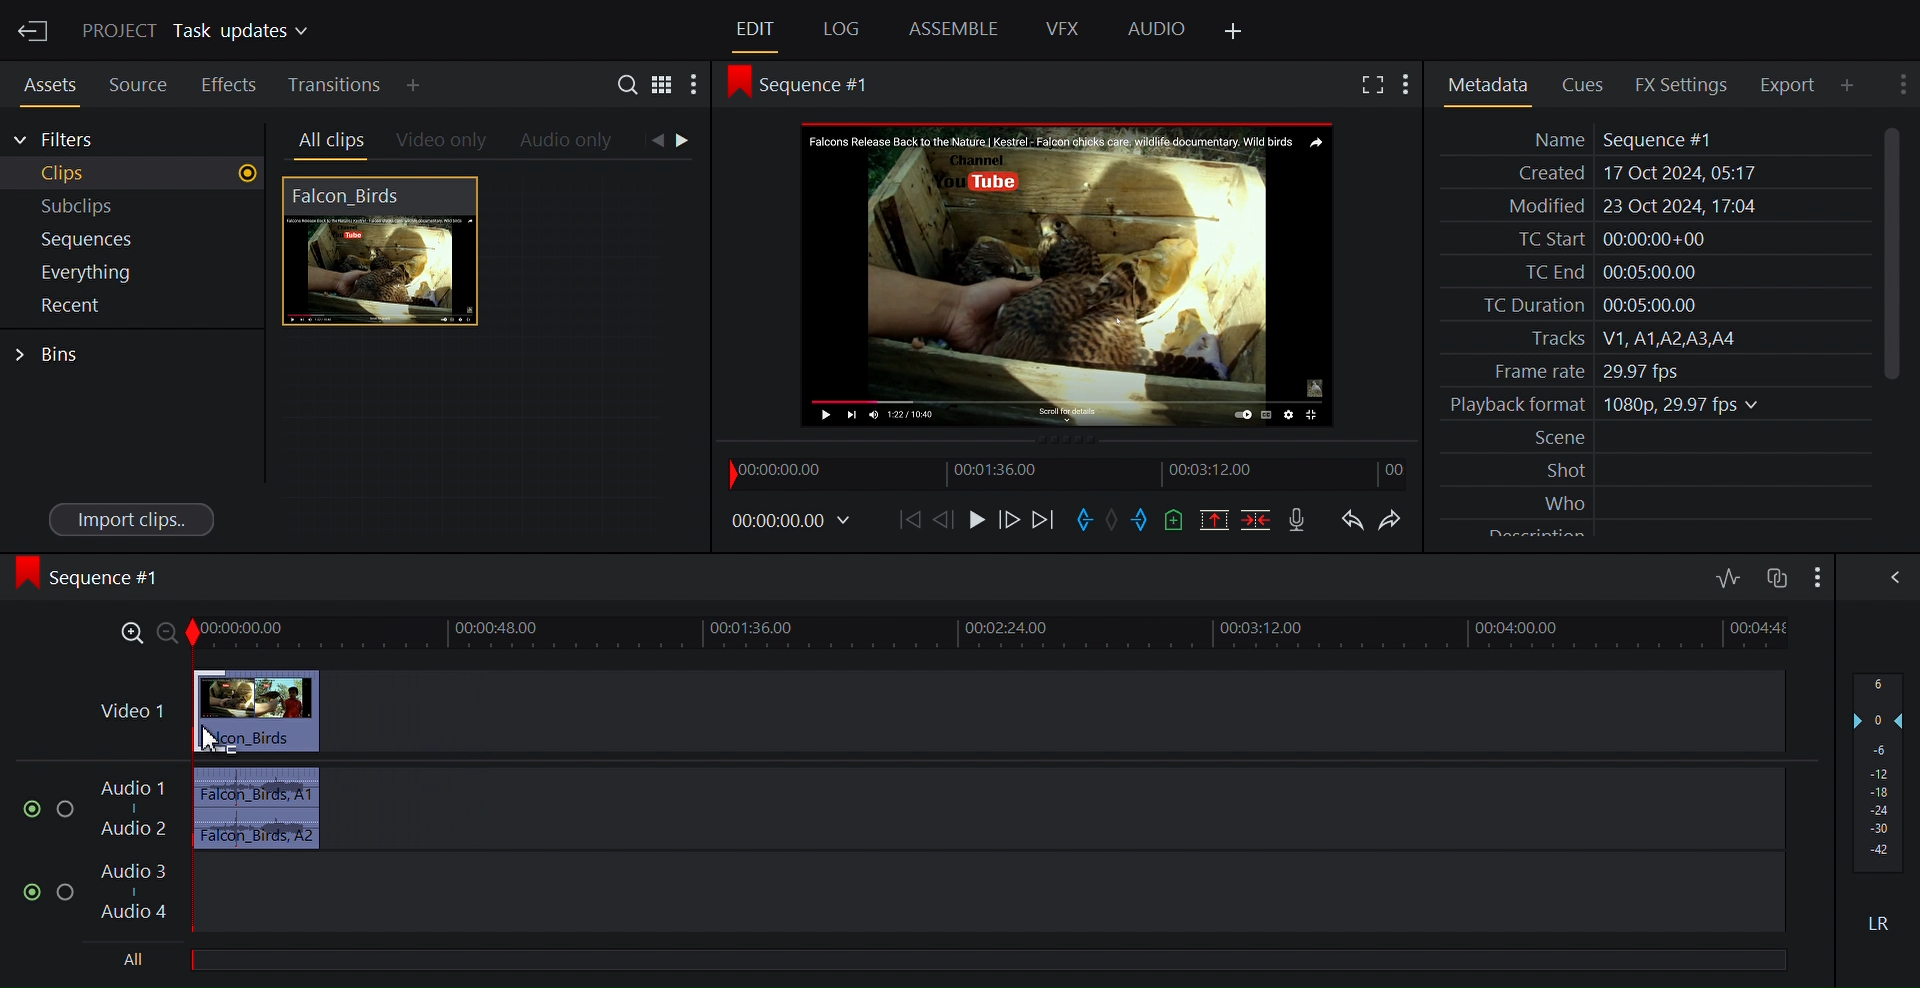  Describe the element at coordinates (1795, 84) in the screenshot. I see `Export` at that location.